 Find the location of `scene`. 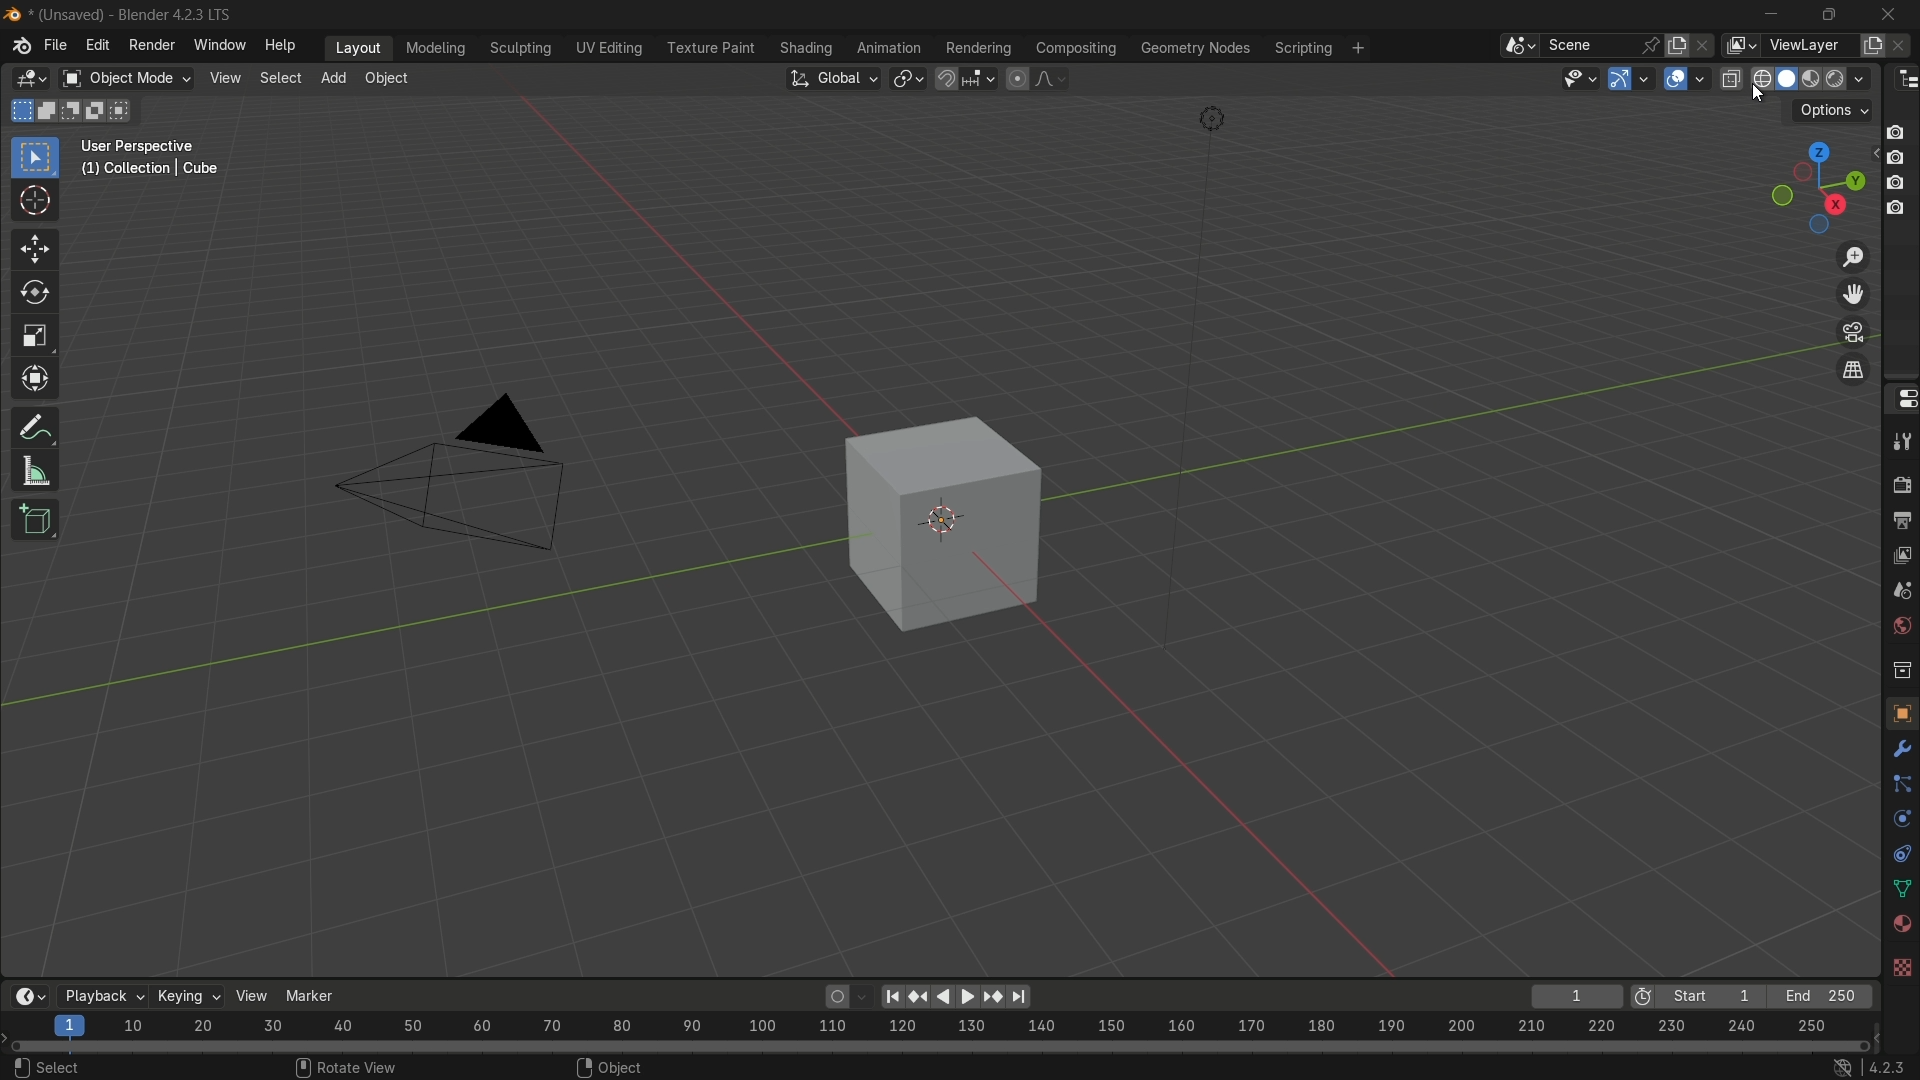

scene is located at coordinates (1898, 593).